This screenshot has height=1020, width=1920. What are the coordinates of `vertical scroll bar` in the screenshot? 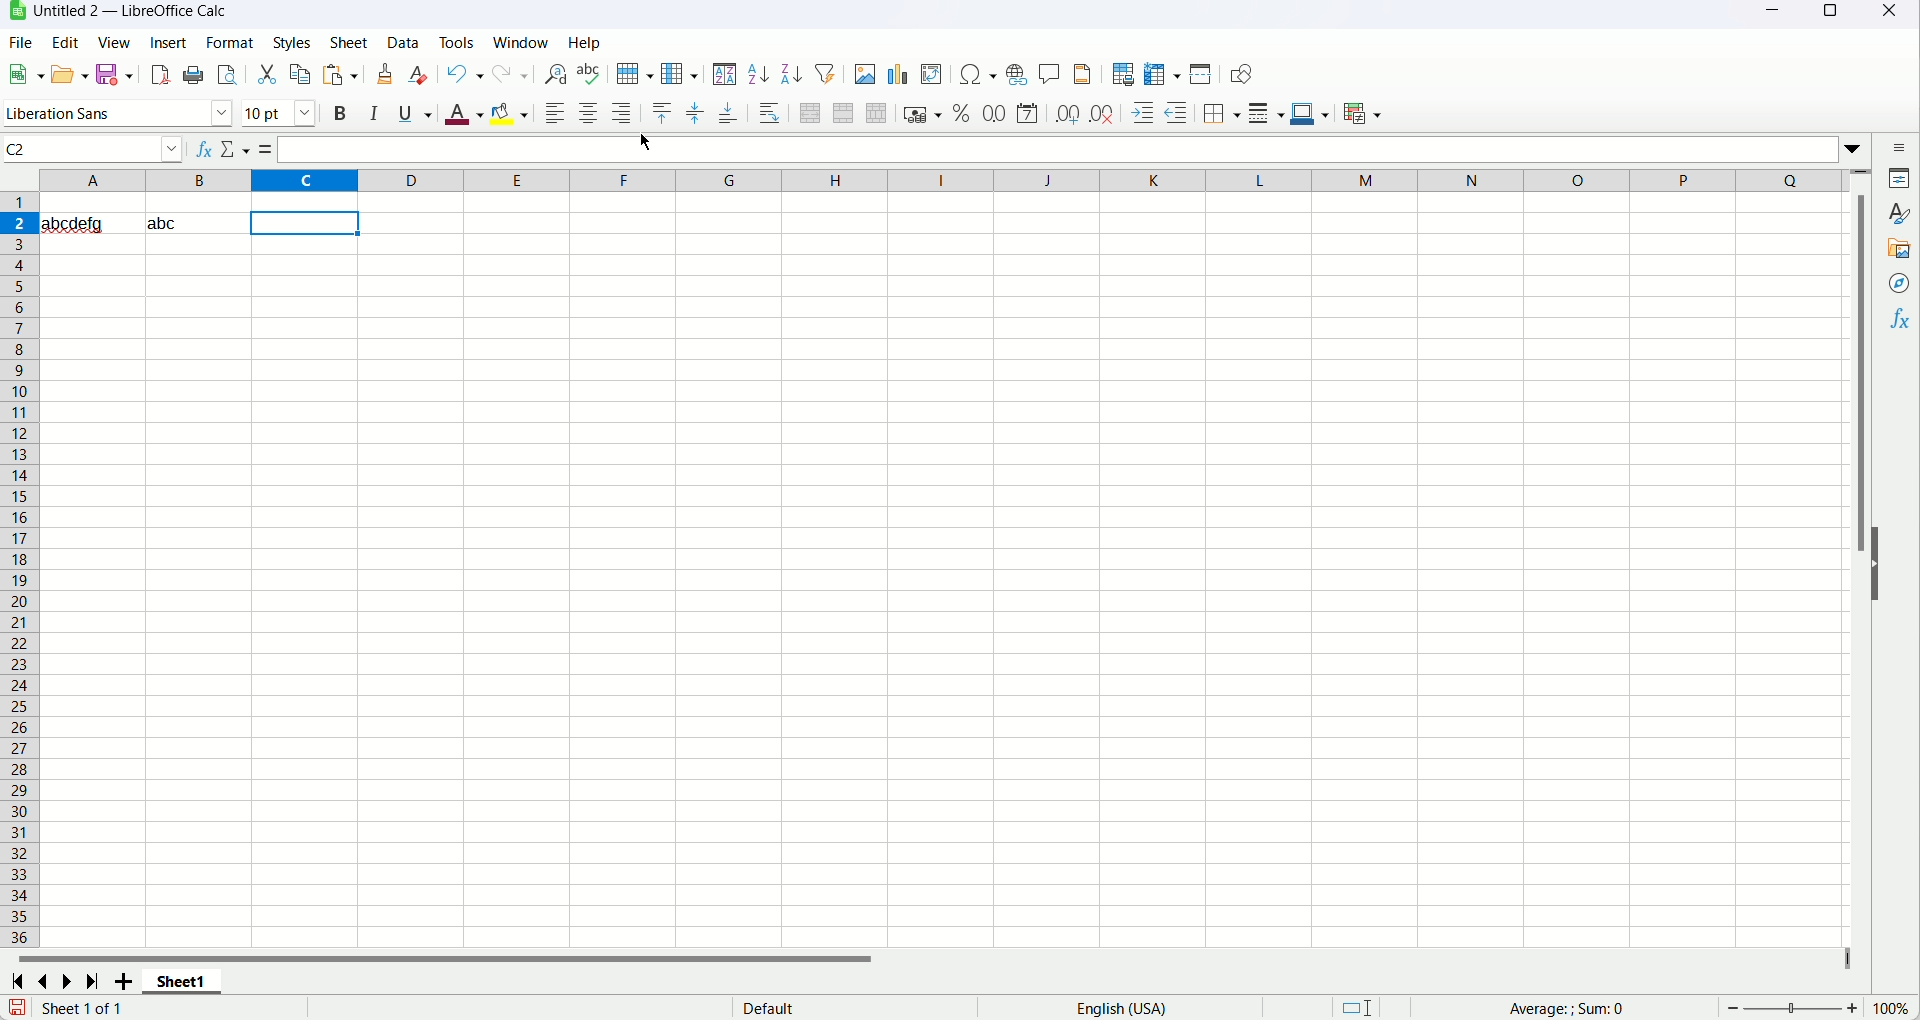 It's located at (1865, 565).